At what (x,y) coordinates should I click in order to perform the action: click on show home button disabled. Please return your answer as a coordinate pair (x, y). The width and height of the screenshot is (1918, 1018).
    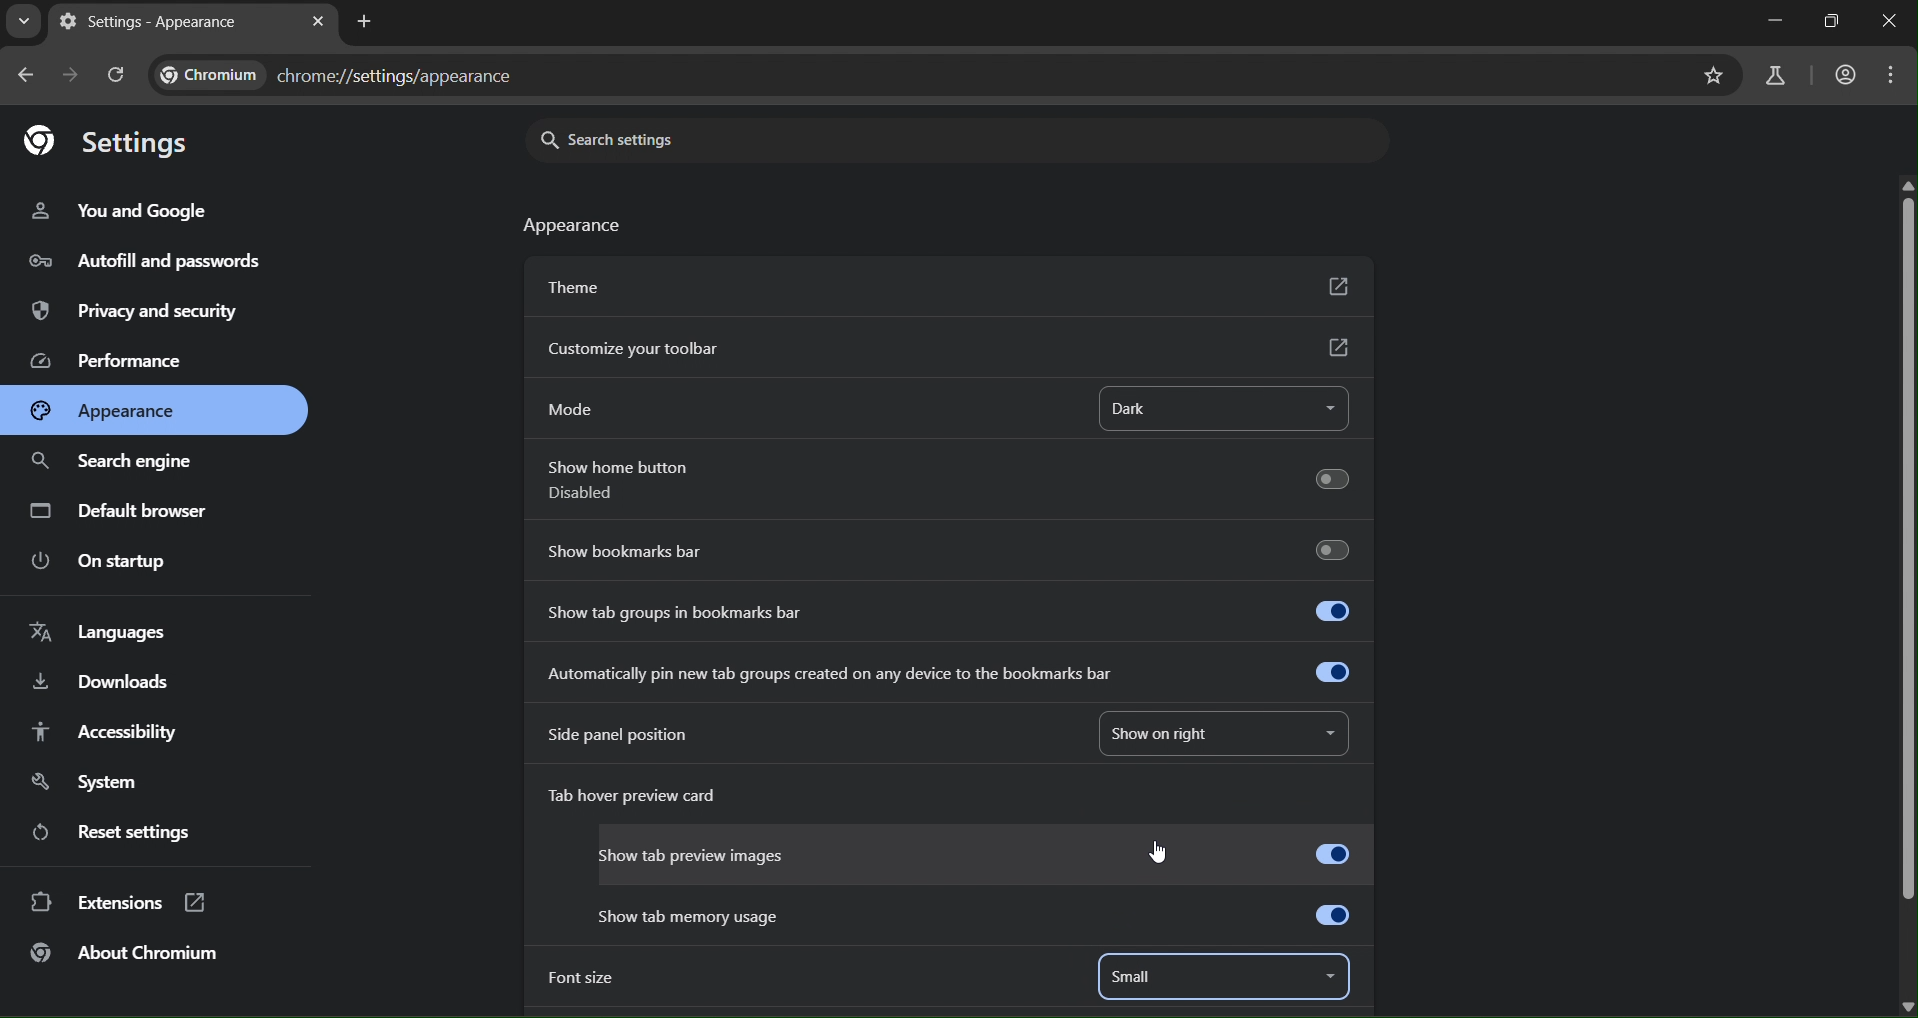
    Looking at the image, I should click on (955, 483).